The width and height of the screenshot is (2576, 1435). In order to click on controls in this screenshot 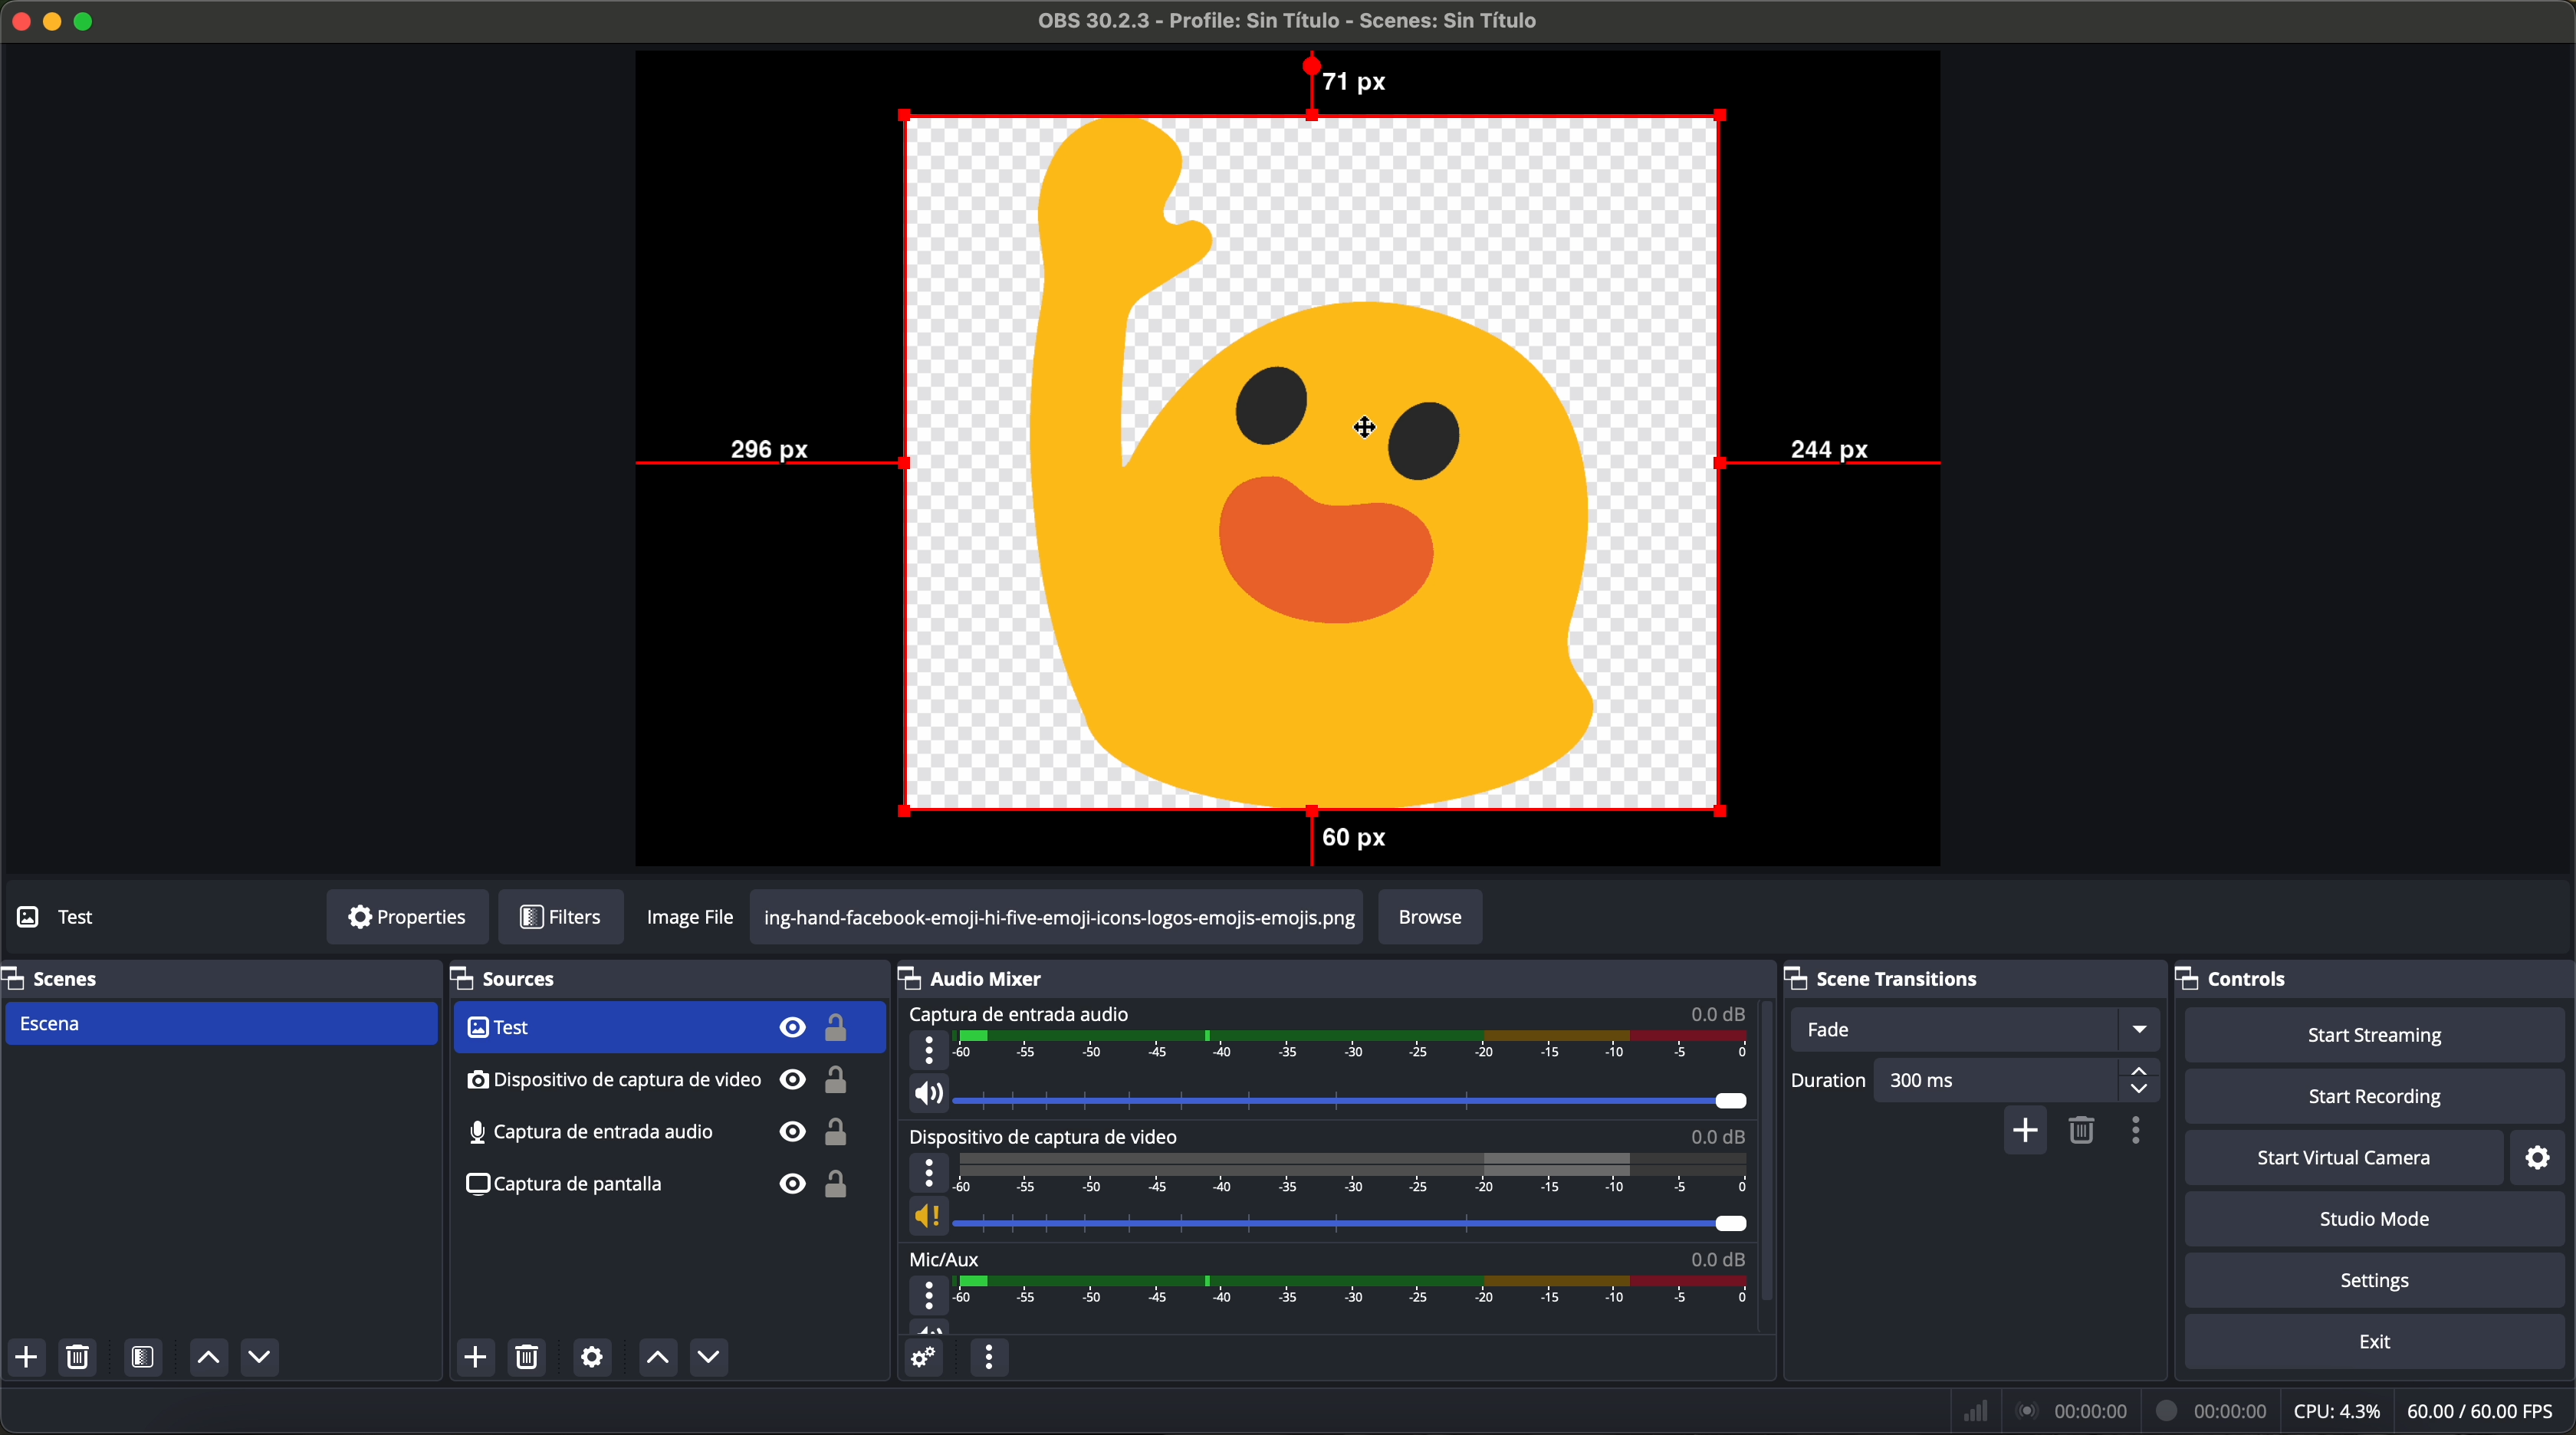, I will do `click(2251, 974)`.